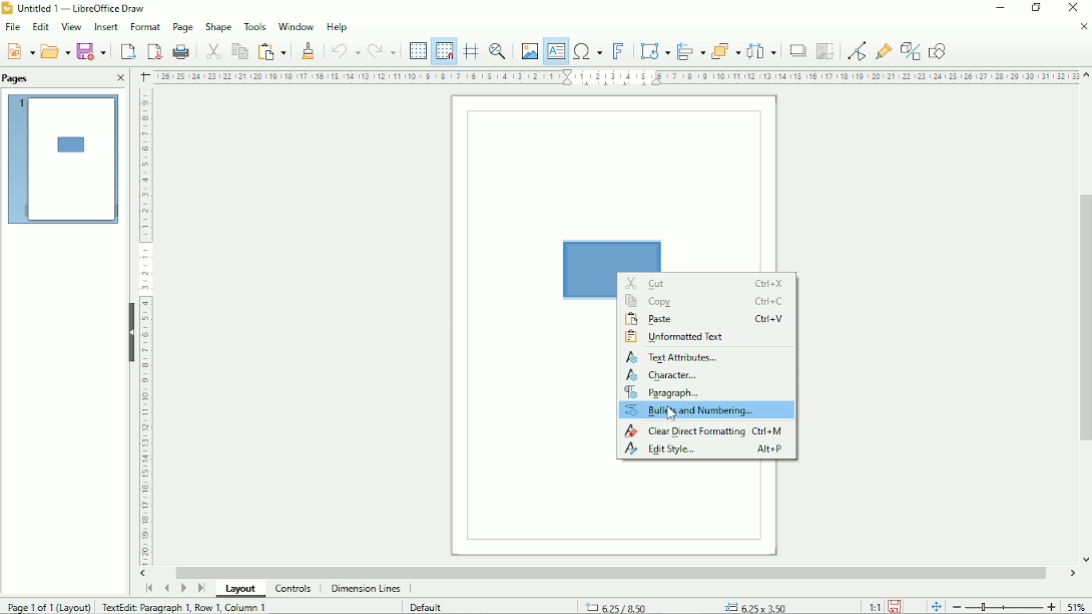 This screenshot has width=1092, height=614. I want to click on Export directly as PDF, so click(154, 51).